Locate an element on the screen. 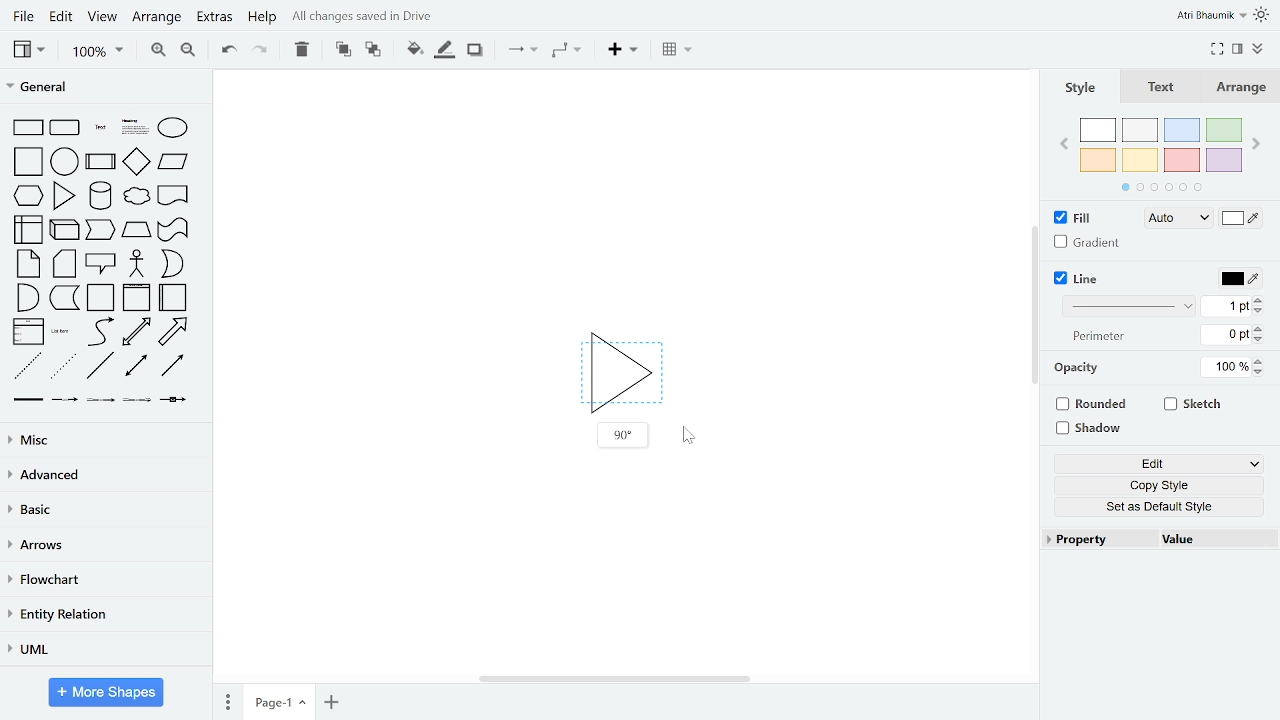 This screenshot has height=720, width=1280. heading is located at coordinates (133, 128).